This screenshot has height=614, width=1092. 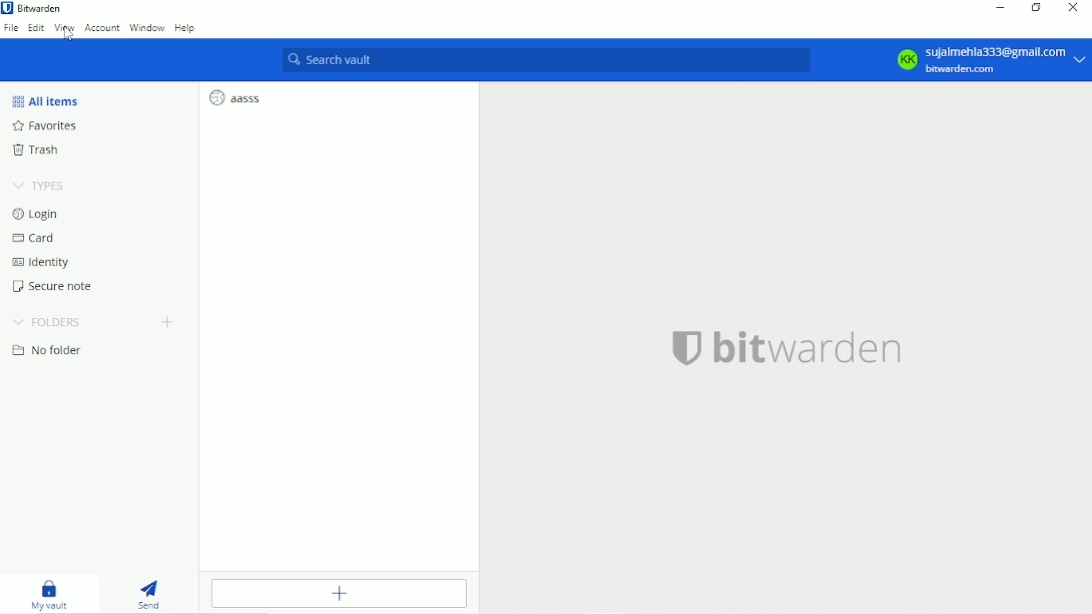 I want to click on Minimize, so click(x=1001, y=7).